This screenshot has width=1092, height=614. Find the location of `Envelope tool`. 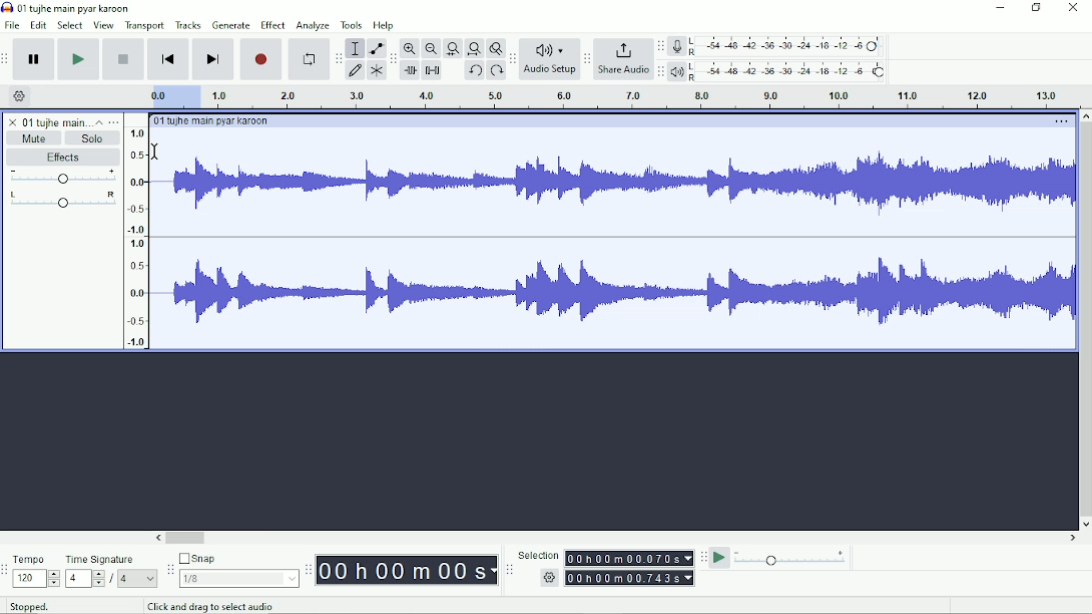

Envelope tool is located at coordinates (375, 49).